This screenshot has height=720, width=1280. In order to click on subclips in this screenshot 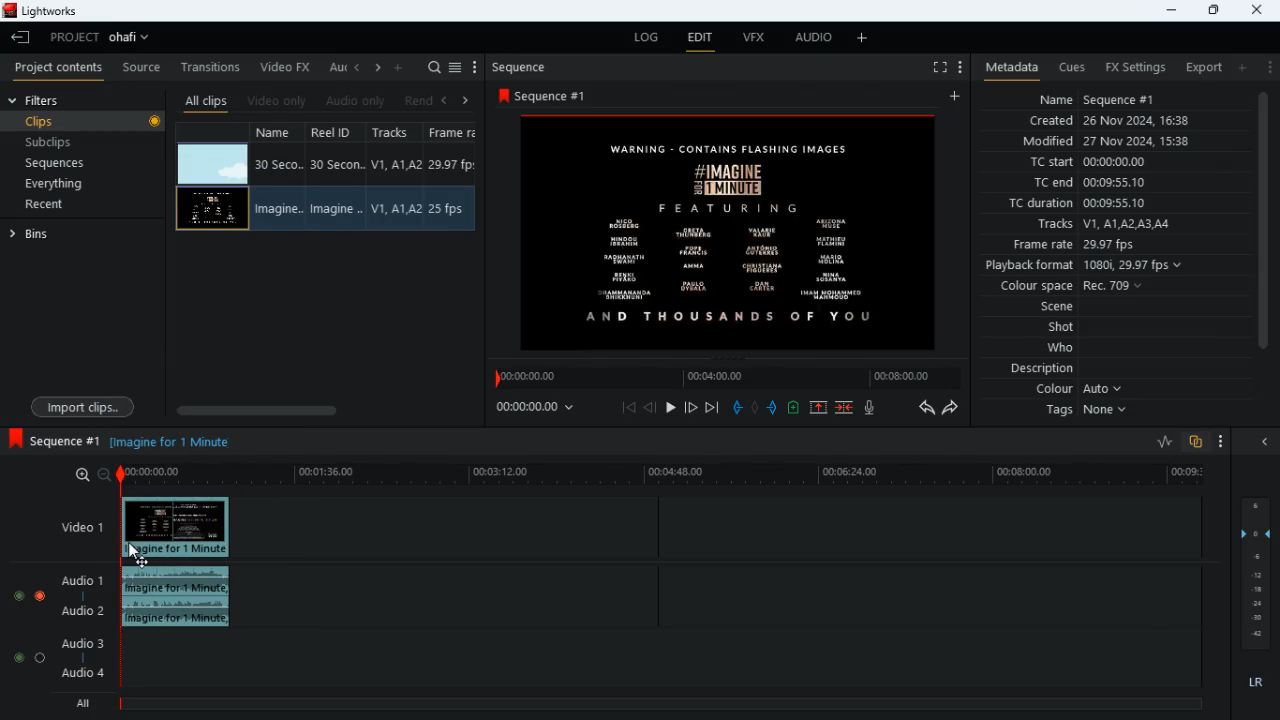, I will do `click(61, 143)`.